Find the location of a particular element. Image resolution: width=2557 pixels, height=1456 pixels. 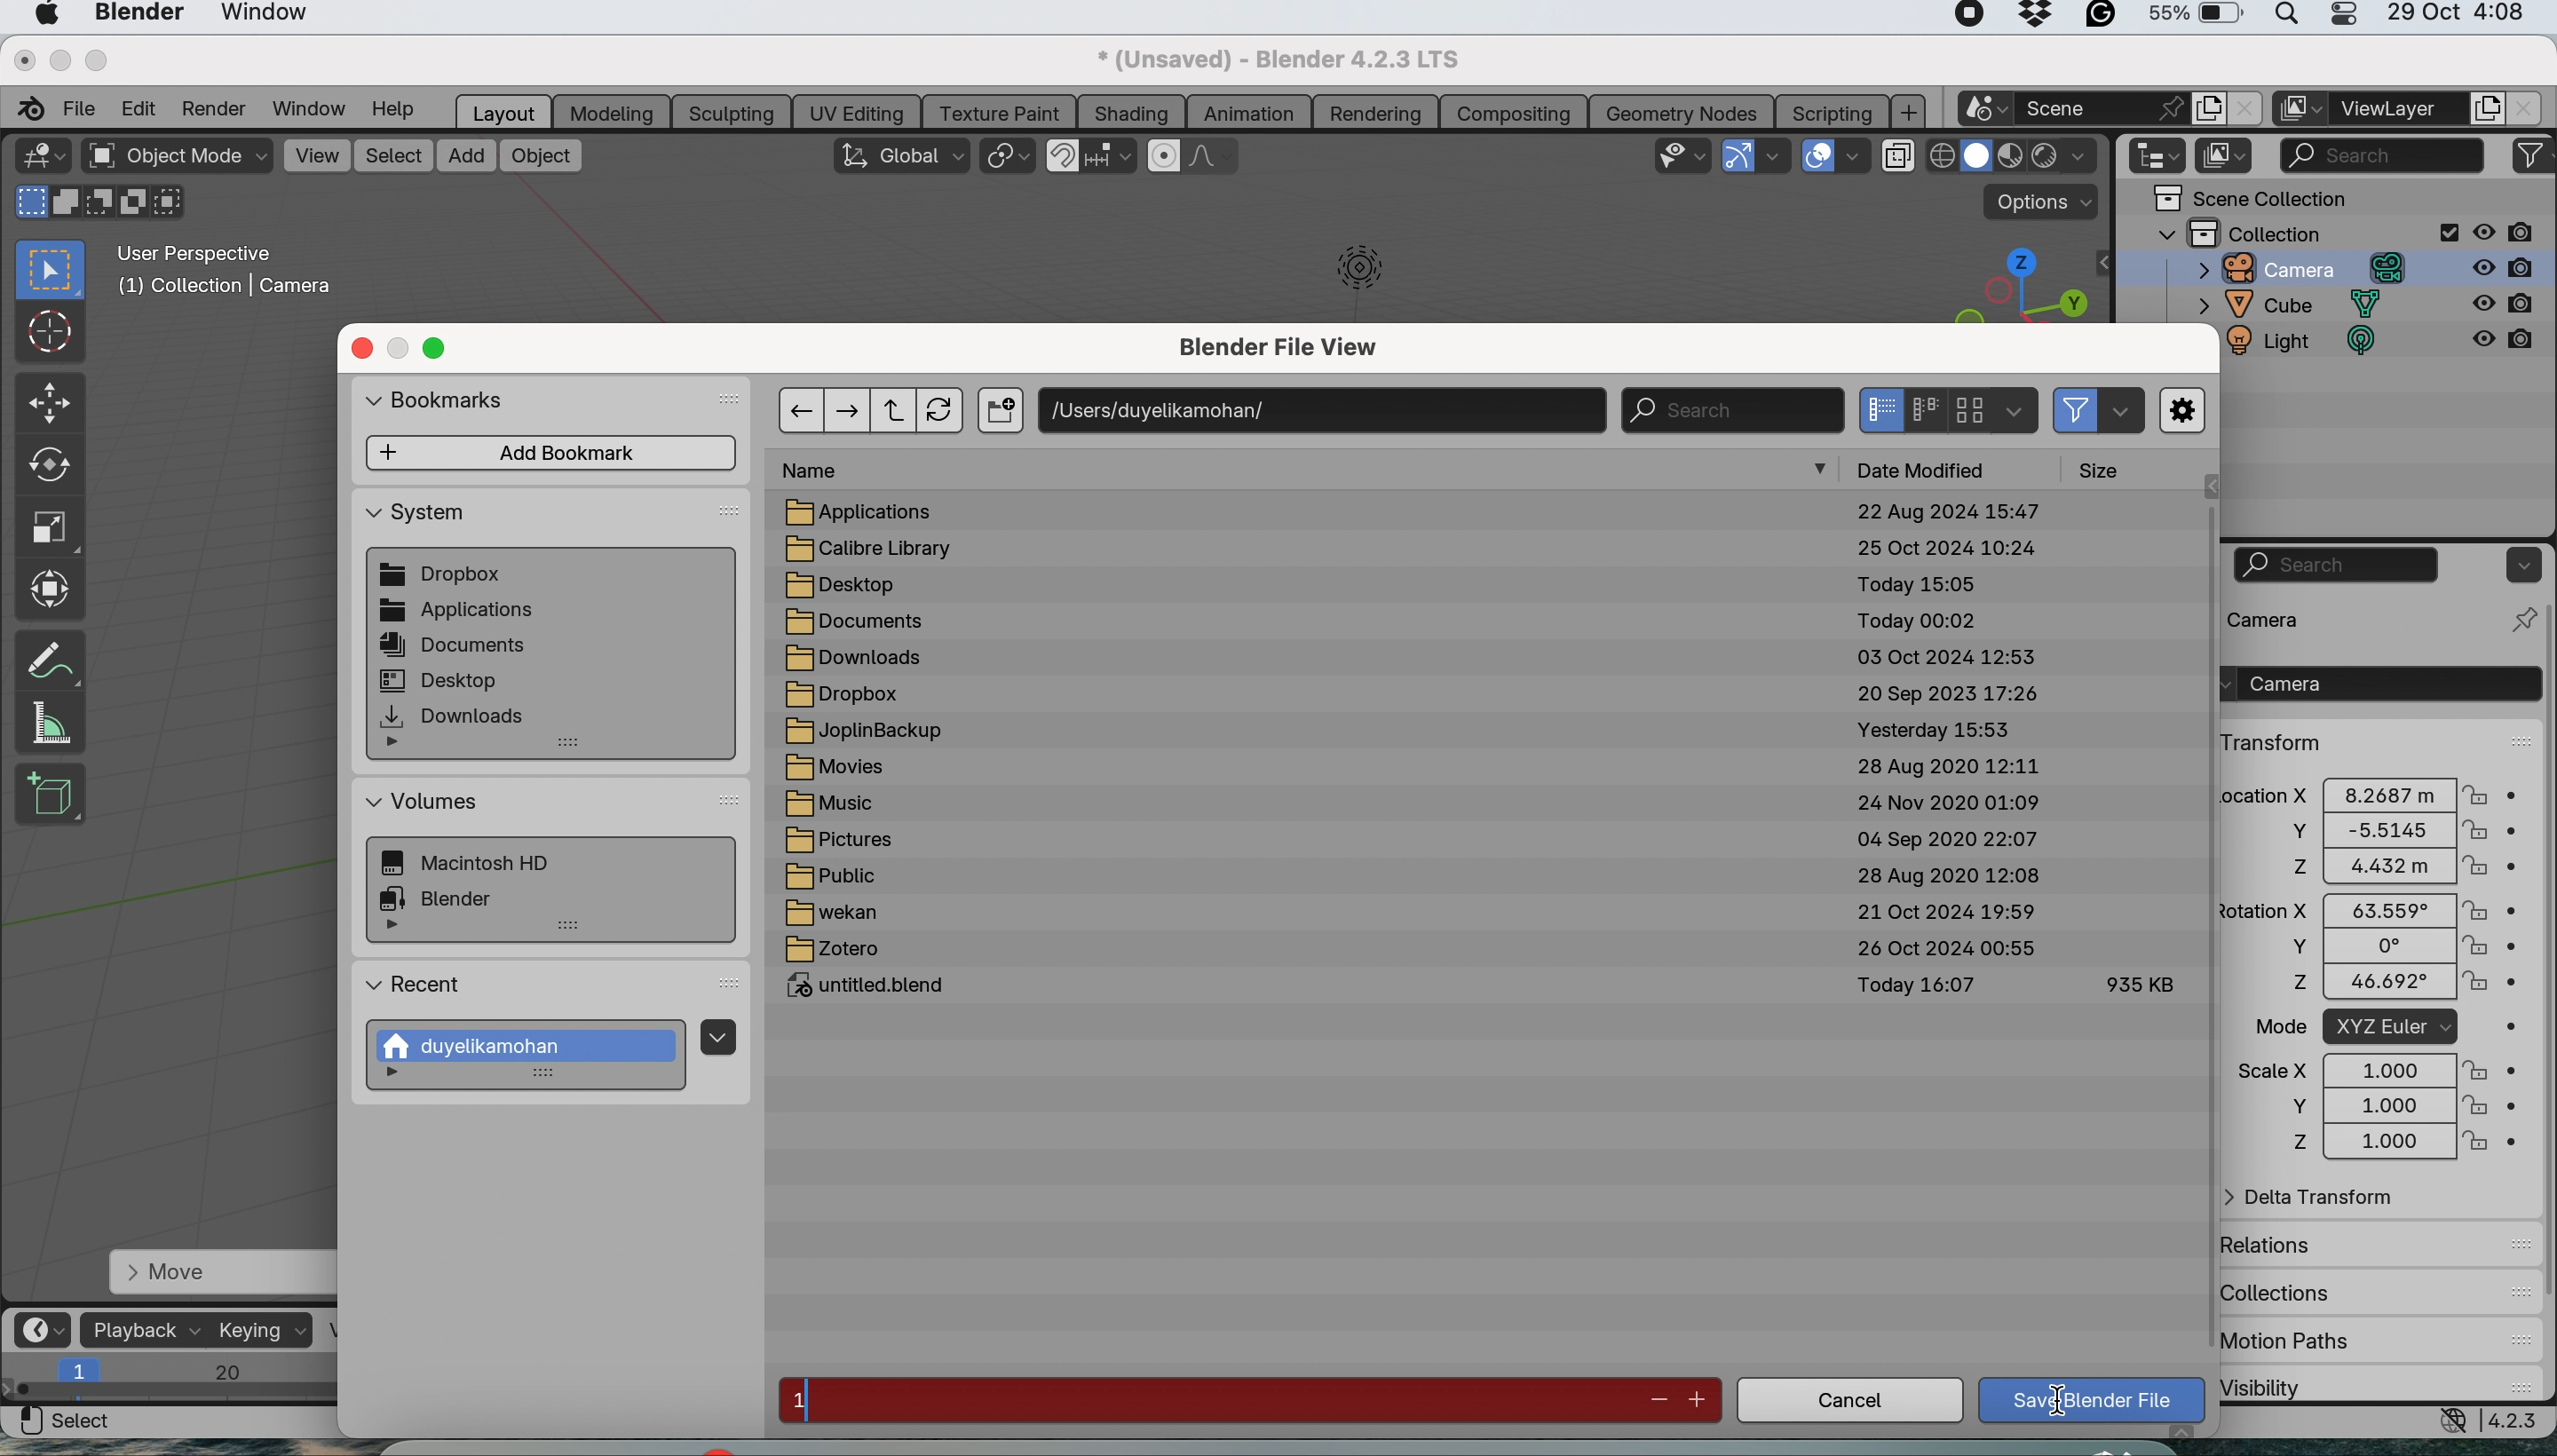

display mode is located at coordinates (2226, 157).